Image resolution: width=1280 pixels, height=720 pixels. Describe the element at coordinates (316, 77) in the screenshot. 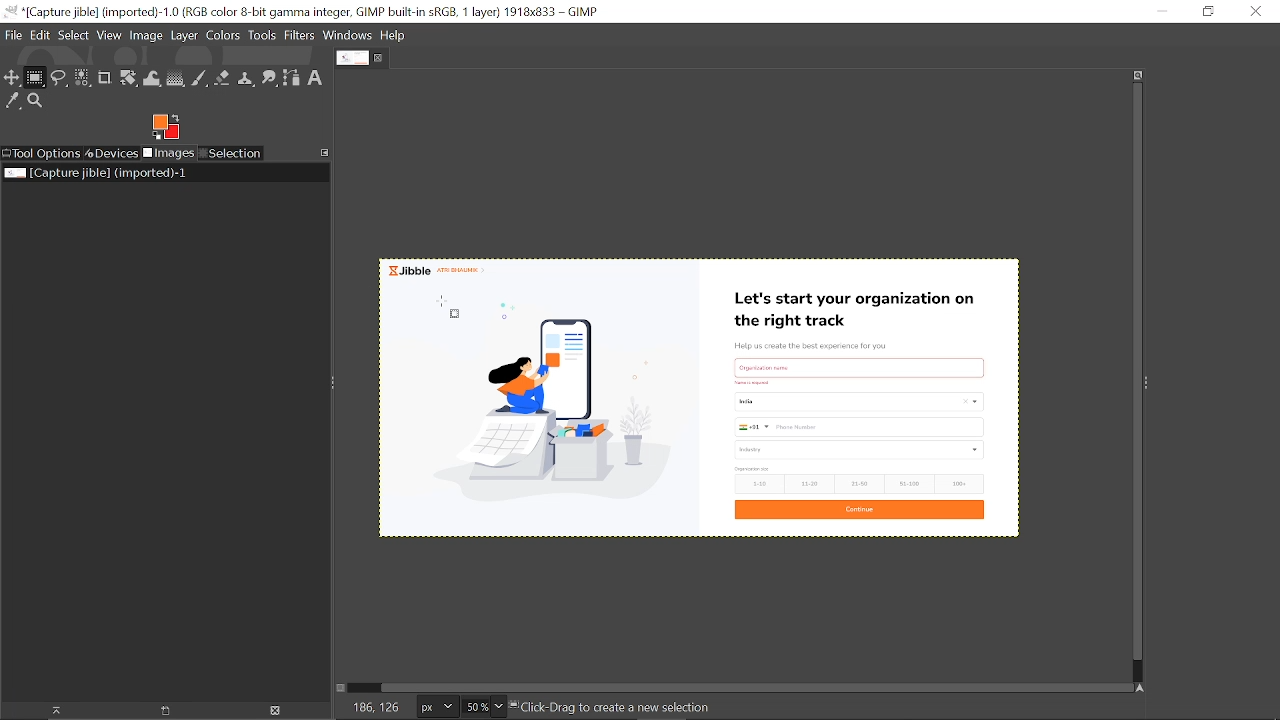

I see `Text tool` at that location.